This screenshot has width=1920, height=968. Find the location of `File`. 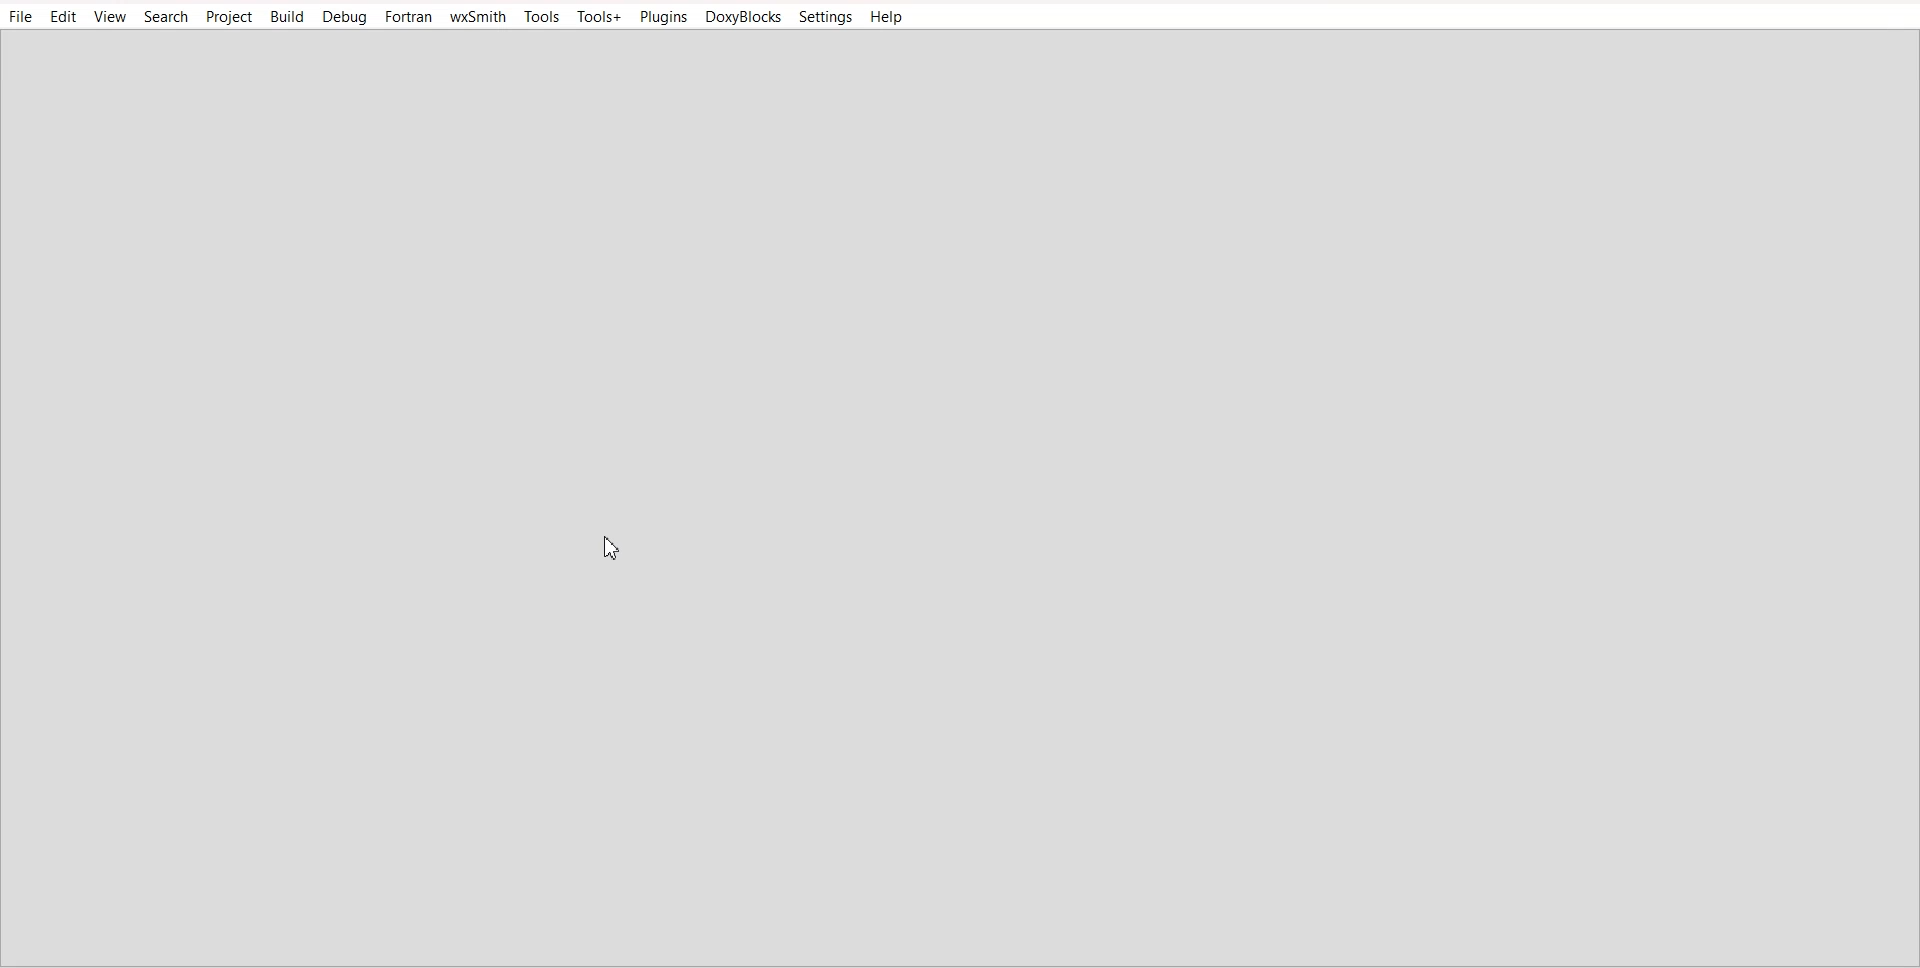

File is located at coordinates (19, 15).